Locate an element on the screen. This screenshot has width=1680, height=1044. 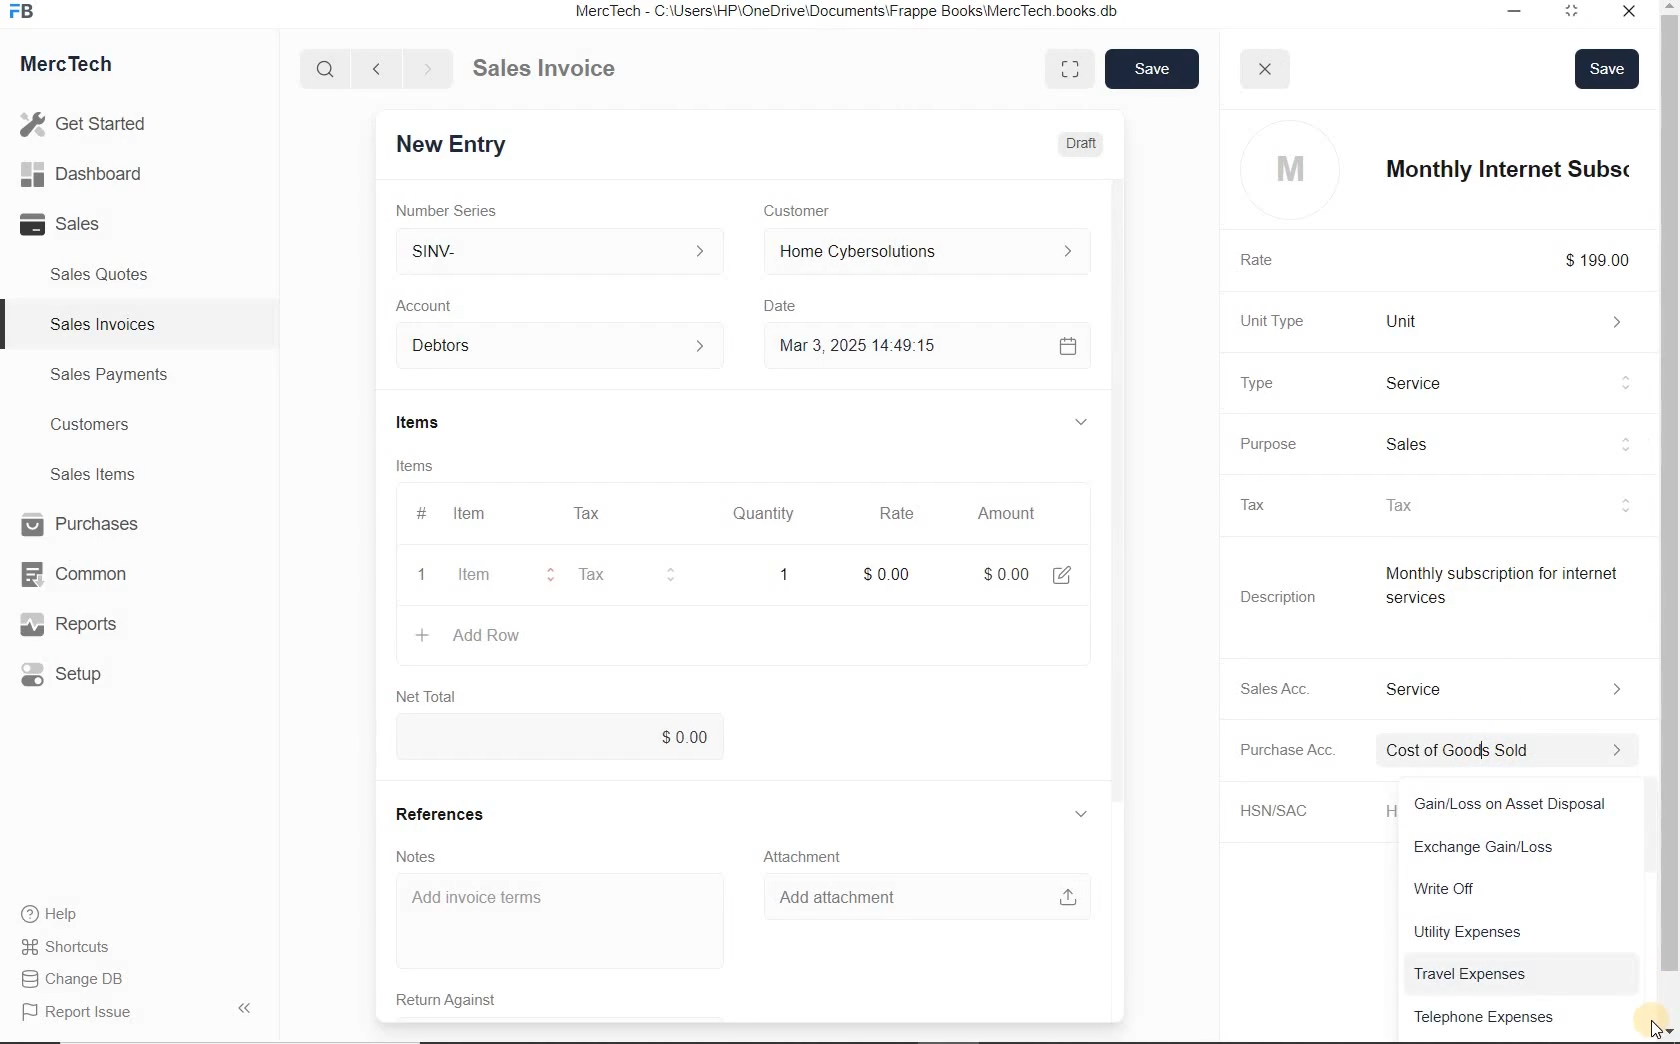
Amount: $0.00 is located at coordinates (1011, 573).